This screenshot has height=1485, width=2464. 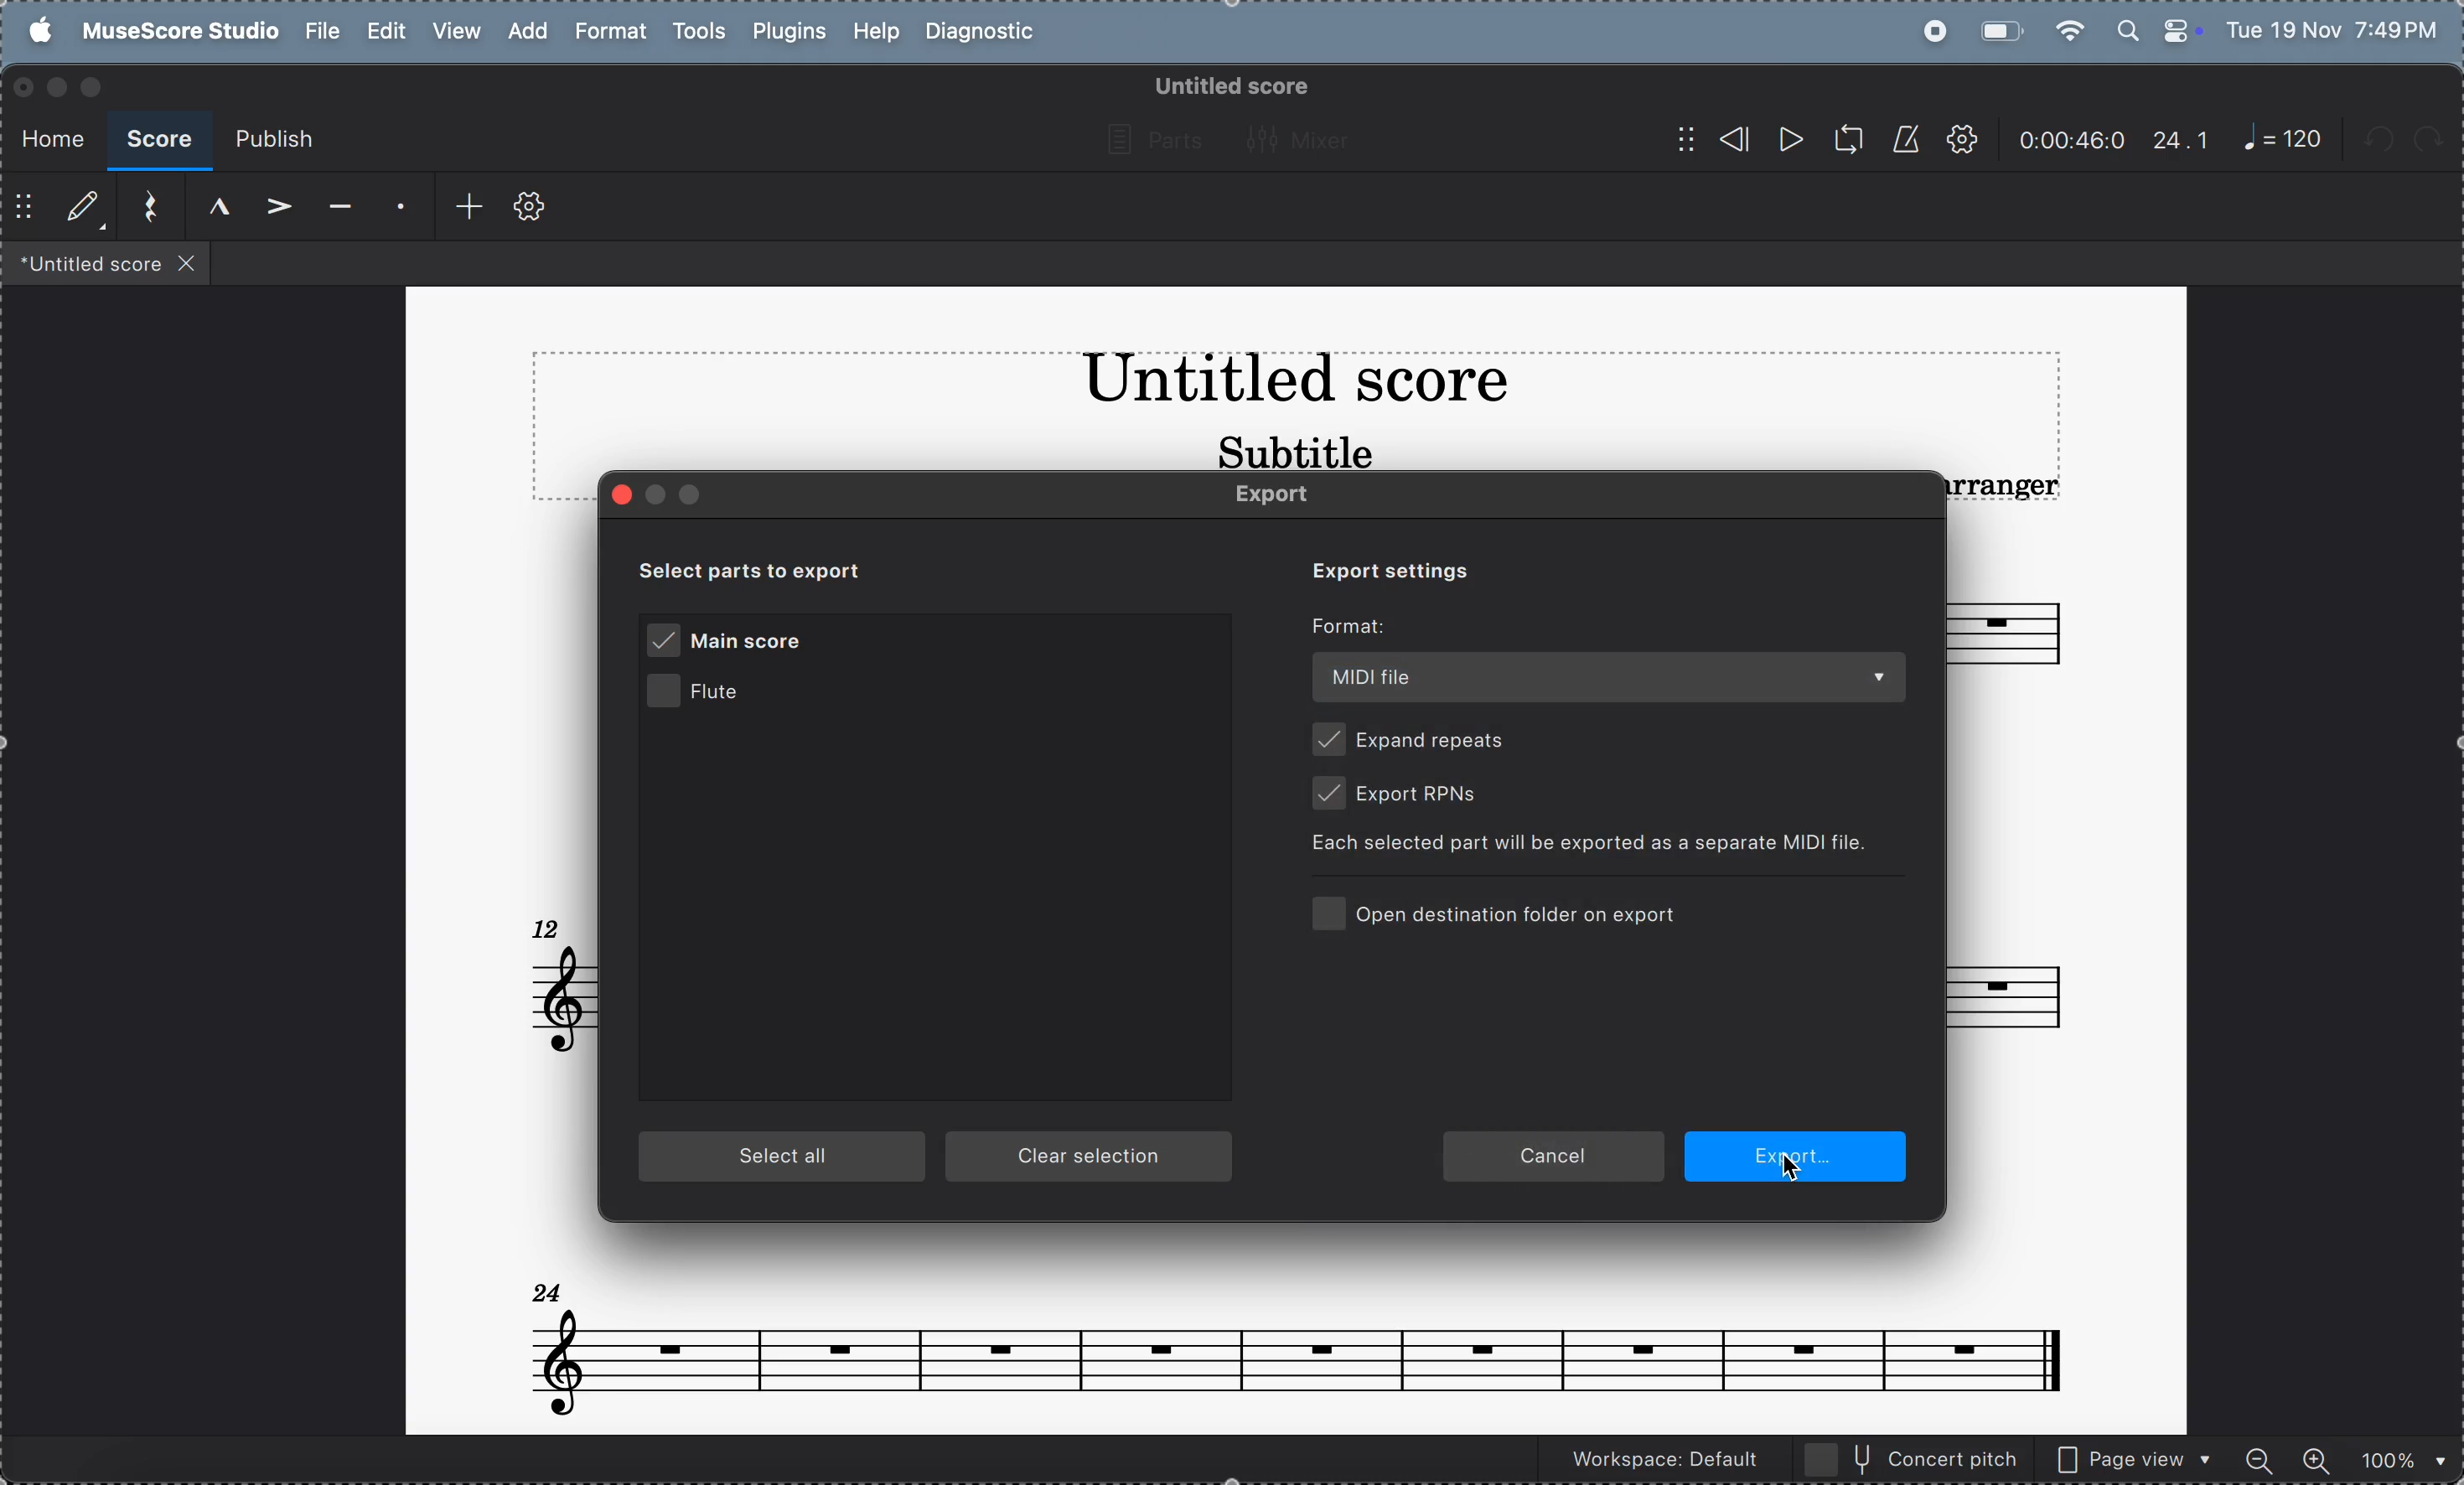 What do you see at coordinates (2315, 1457) in the screenshot?
I see `zoom in` at bounding box center [2315, 1457].